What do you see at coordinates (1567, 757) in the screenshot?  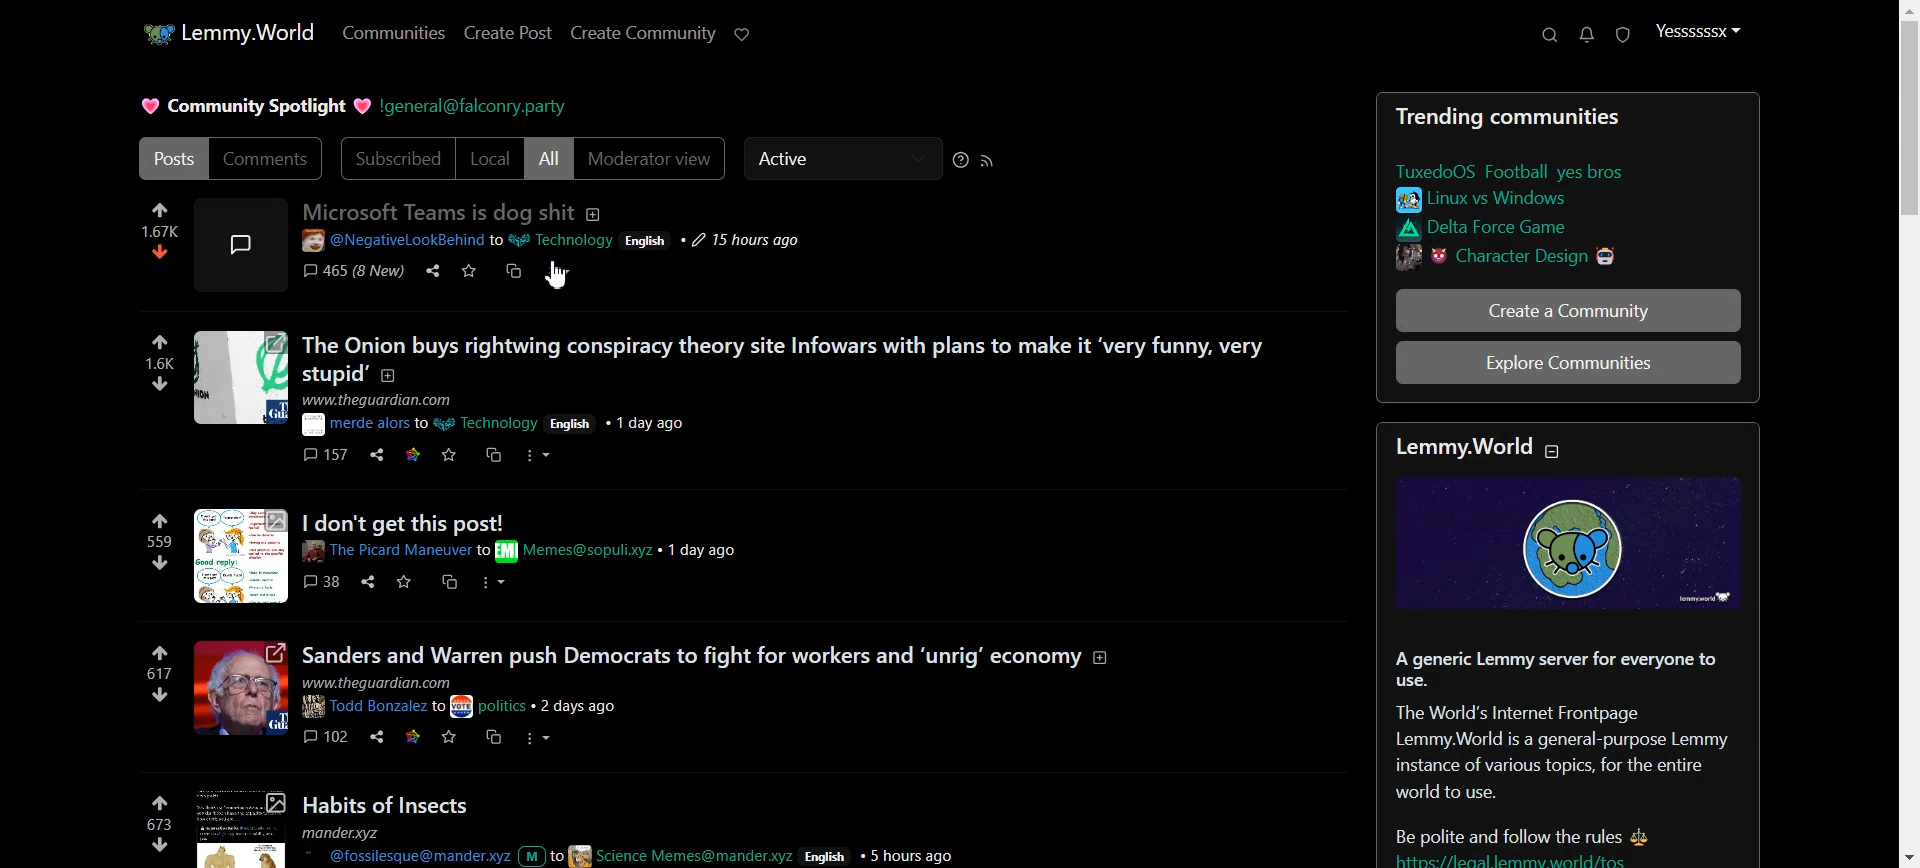 I see `Posts` at bounding box center [1567, 757].